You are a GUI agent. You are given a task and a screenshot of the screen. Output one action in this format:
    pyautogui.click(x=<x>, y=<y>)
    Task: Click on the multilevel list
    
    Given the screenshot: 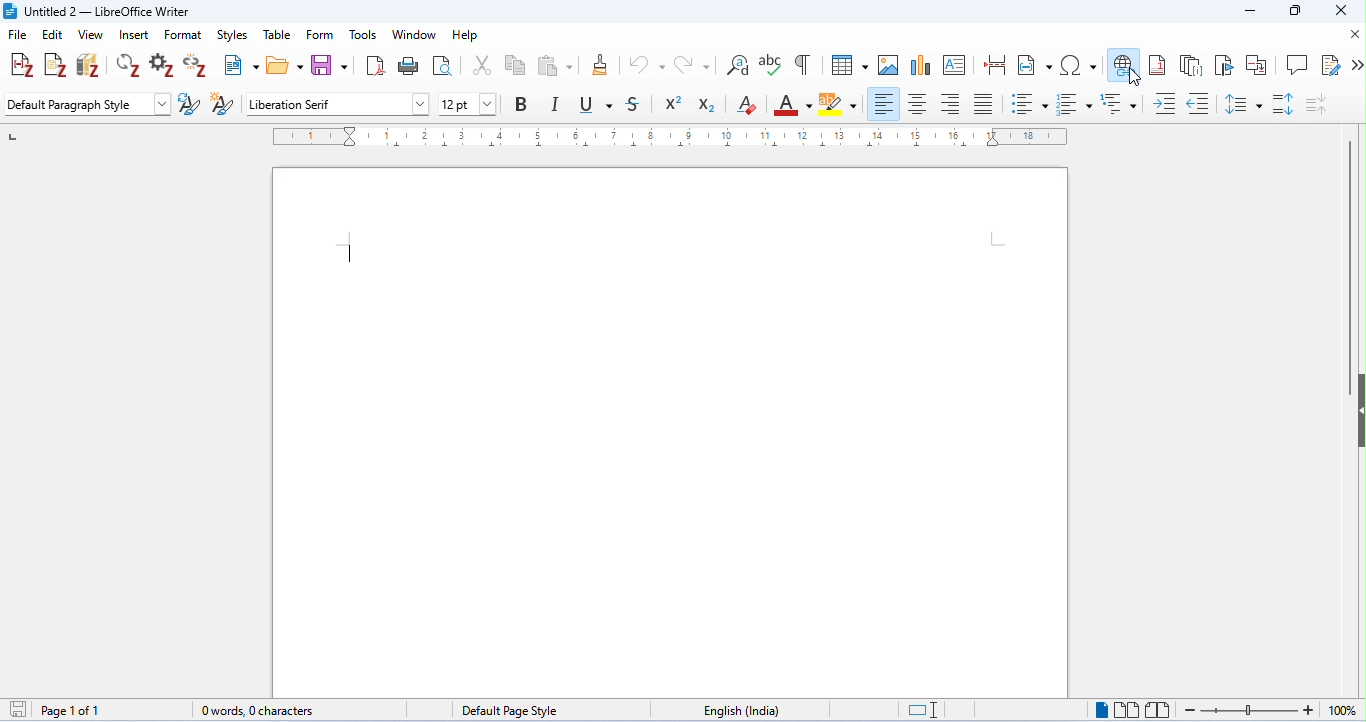 What is the action you would take?
    pyautogui.click(x=1121, y=105)
    